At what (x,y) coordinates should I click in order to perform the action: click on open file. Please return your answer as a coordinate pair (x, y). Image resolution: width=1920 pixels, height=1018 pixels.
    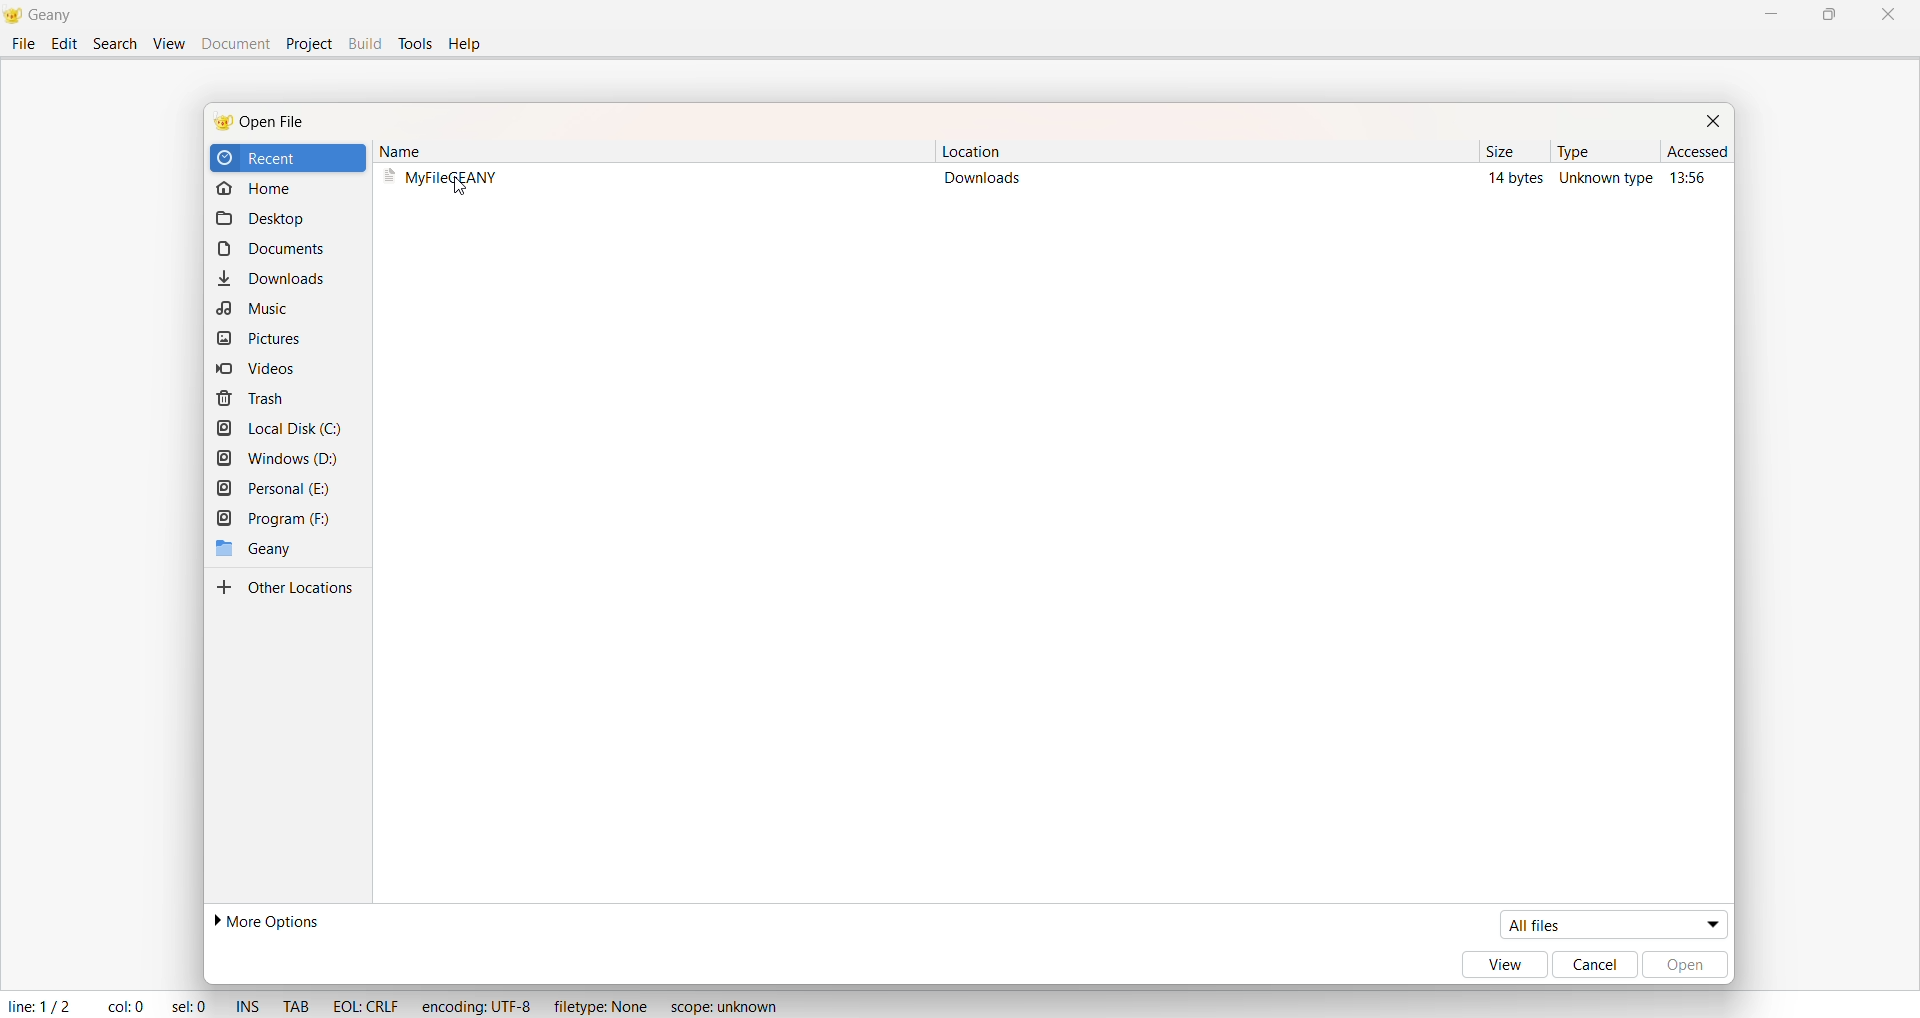
    Looking at the image, I should click on (278, 123).